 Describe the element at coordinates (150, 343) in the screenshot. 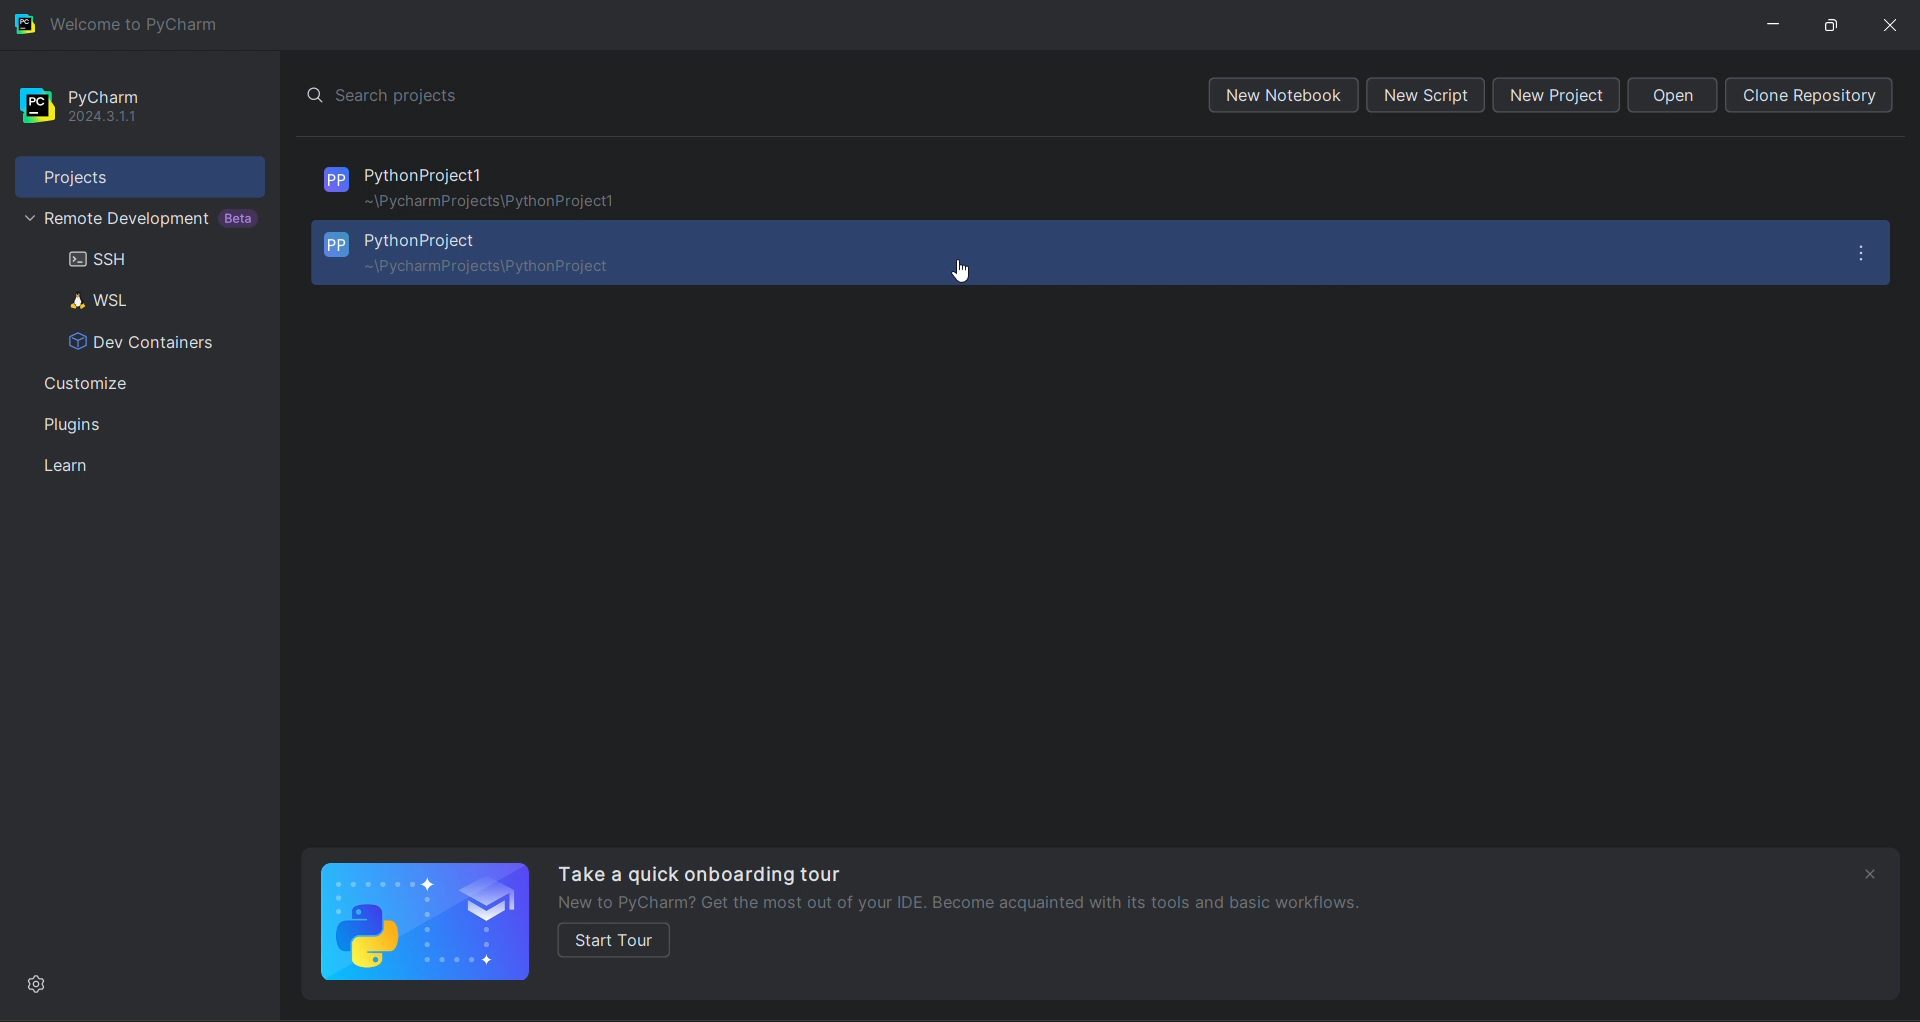

I see `dev container` at that location.